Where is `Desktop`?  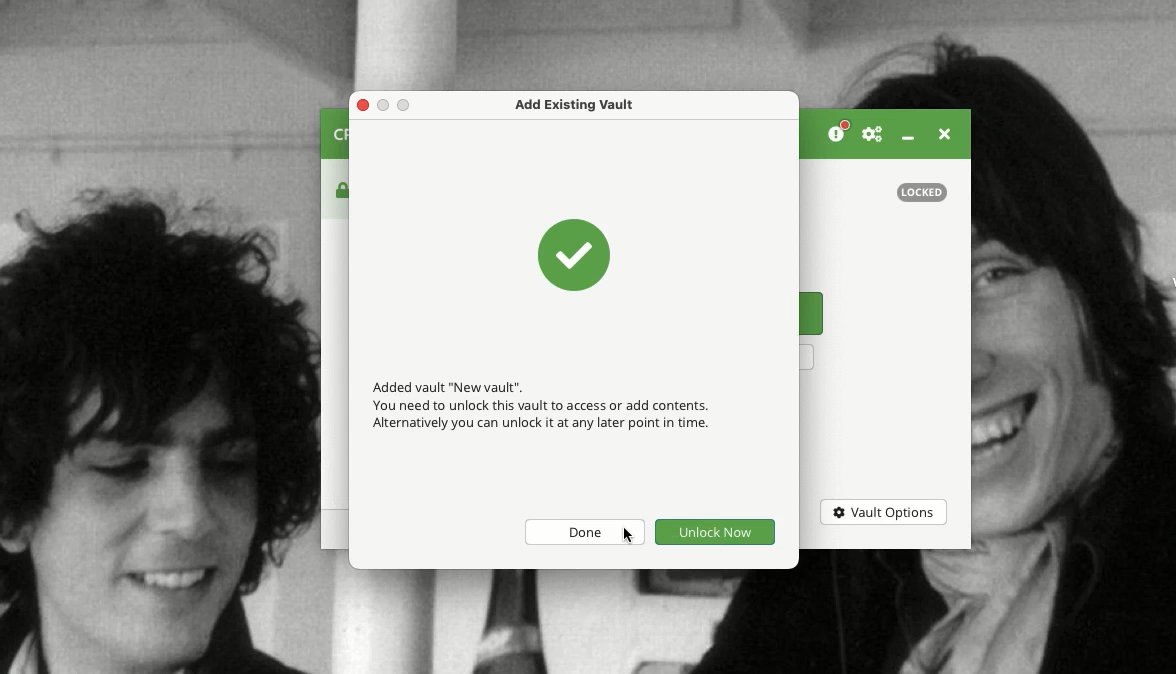 Desktop is located at coordinates (160, 337).